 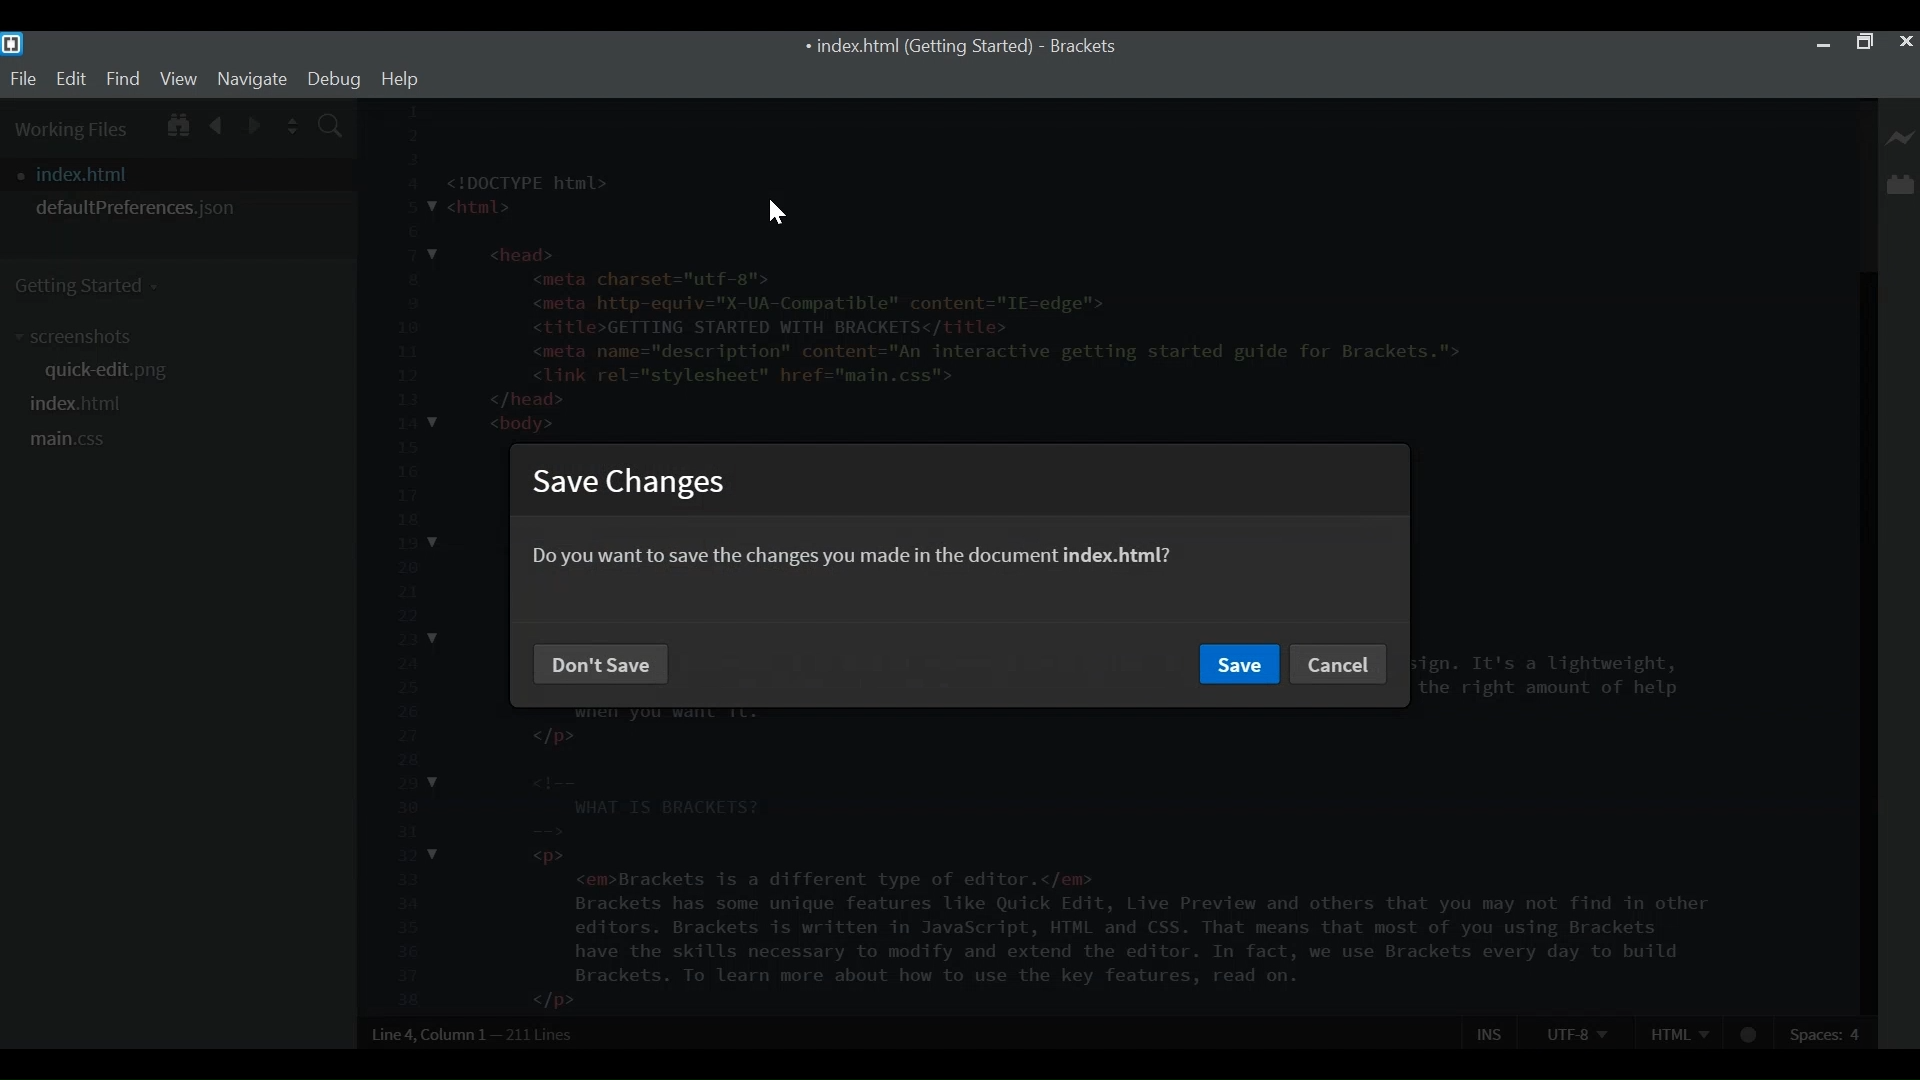 What do you see at coordinates (179, 78) in the screenshot?
I see `View` at bounding box center [179, 78].